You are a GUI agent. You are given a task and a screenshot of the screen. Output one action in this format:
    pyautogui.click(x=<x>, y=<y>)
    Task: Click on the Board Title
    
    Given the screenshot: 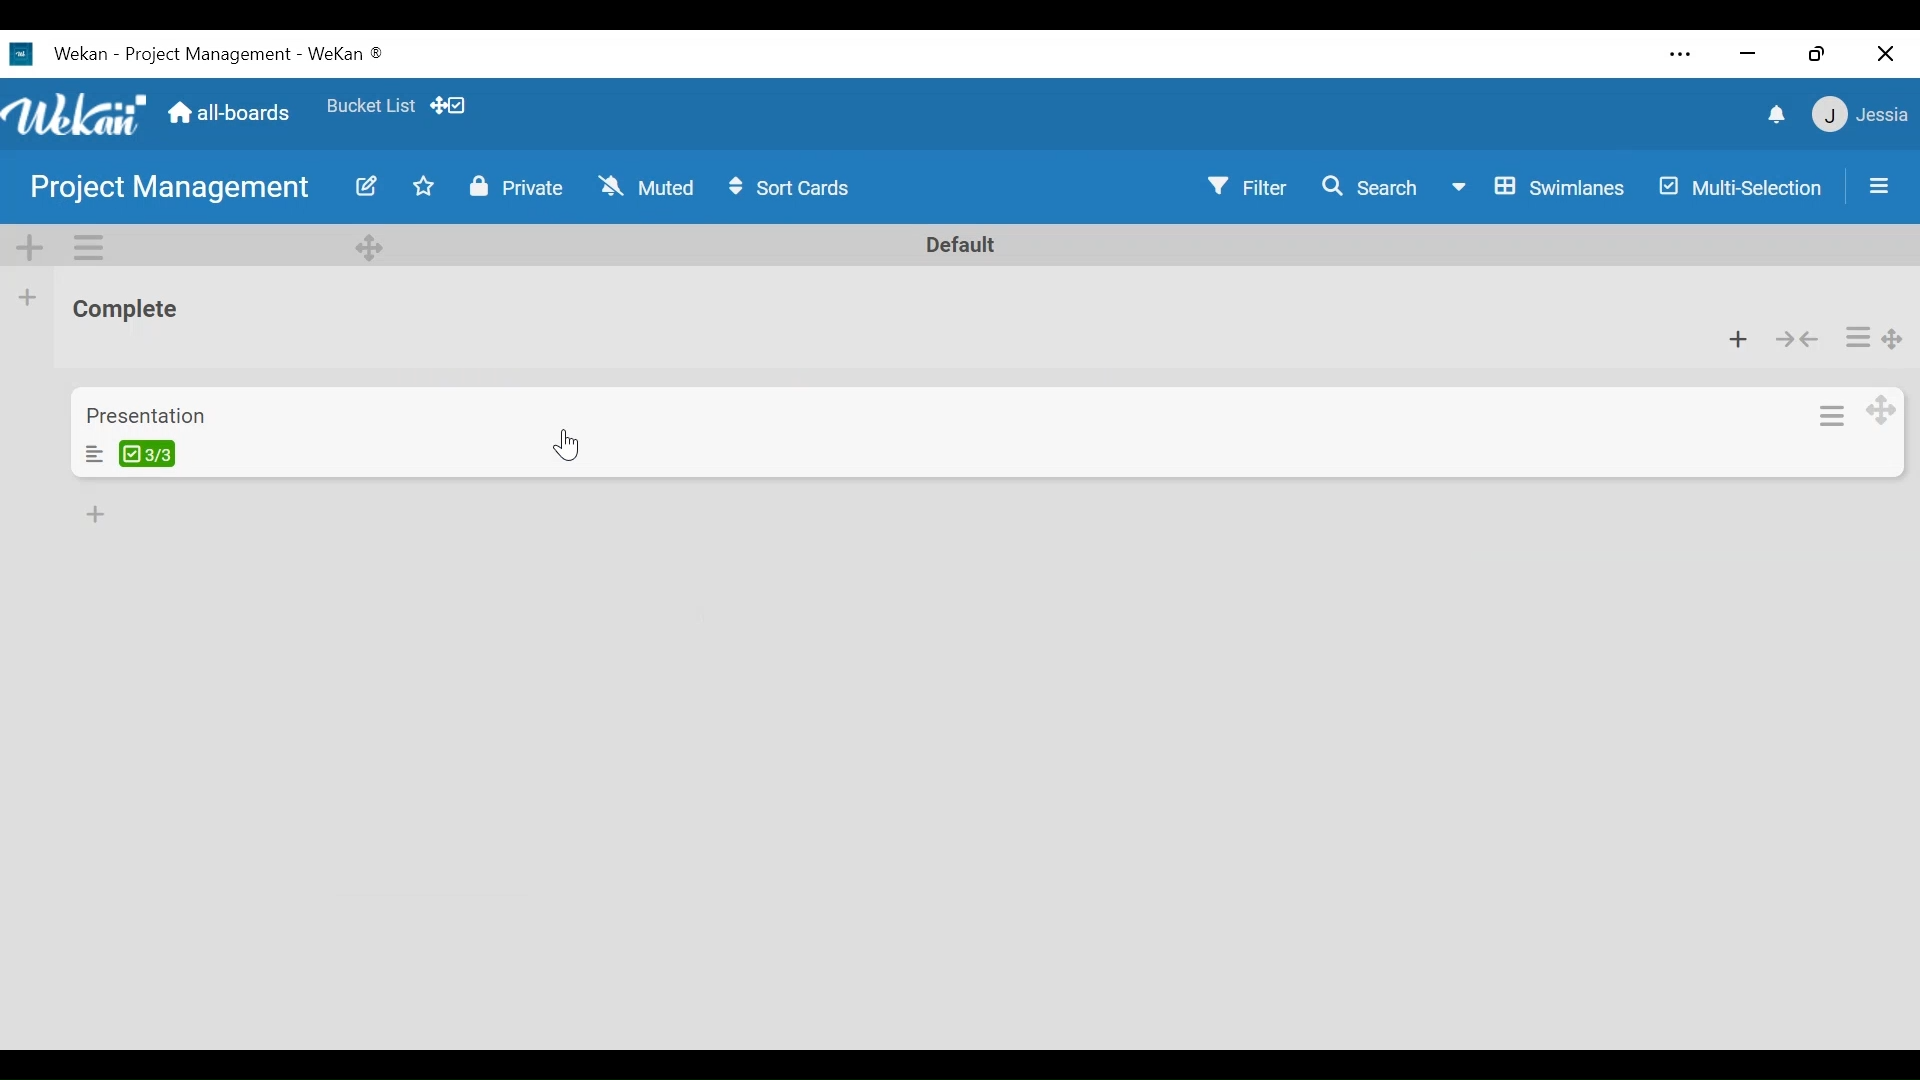 What is the action you would take?
    pyautogui.click(x=170, y=191)
    